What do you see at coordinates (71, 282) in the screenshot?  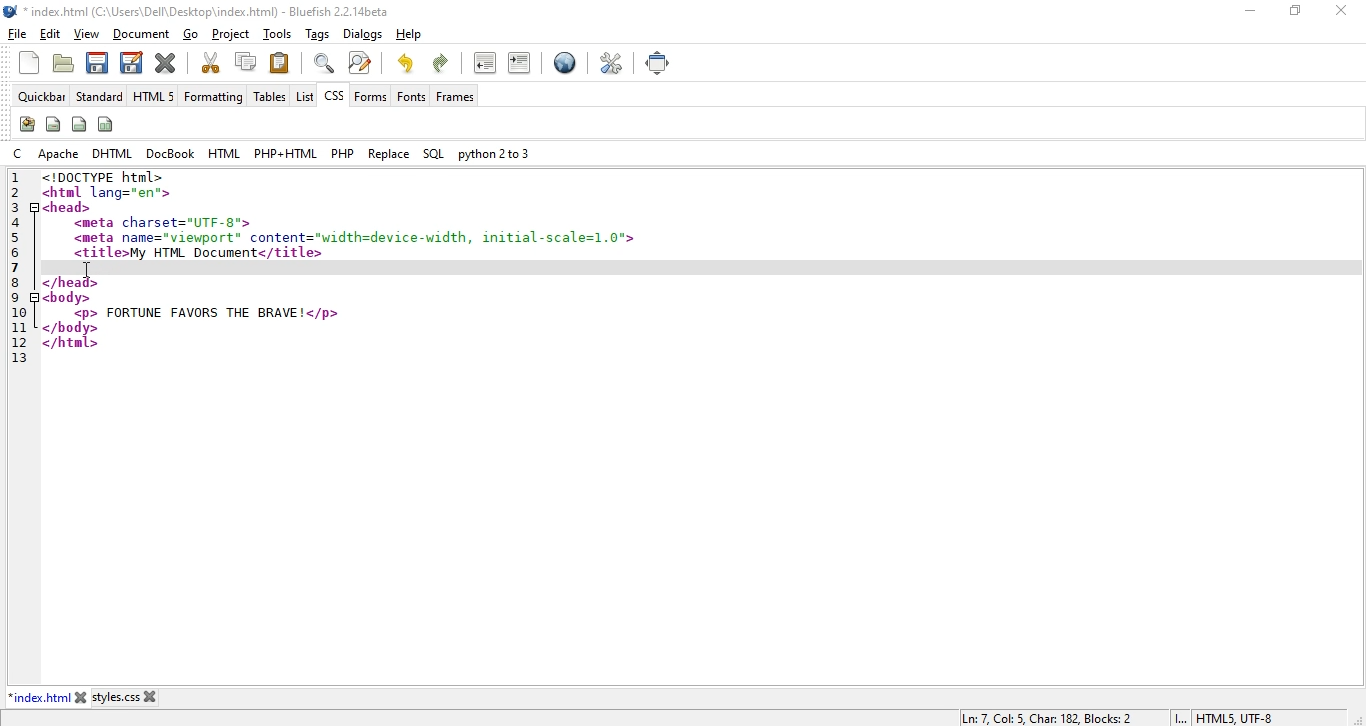 I see `</head>` at bounding box center [71, 282].